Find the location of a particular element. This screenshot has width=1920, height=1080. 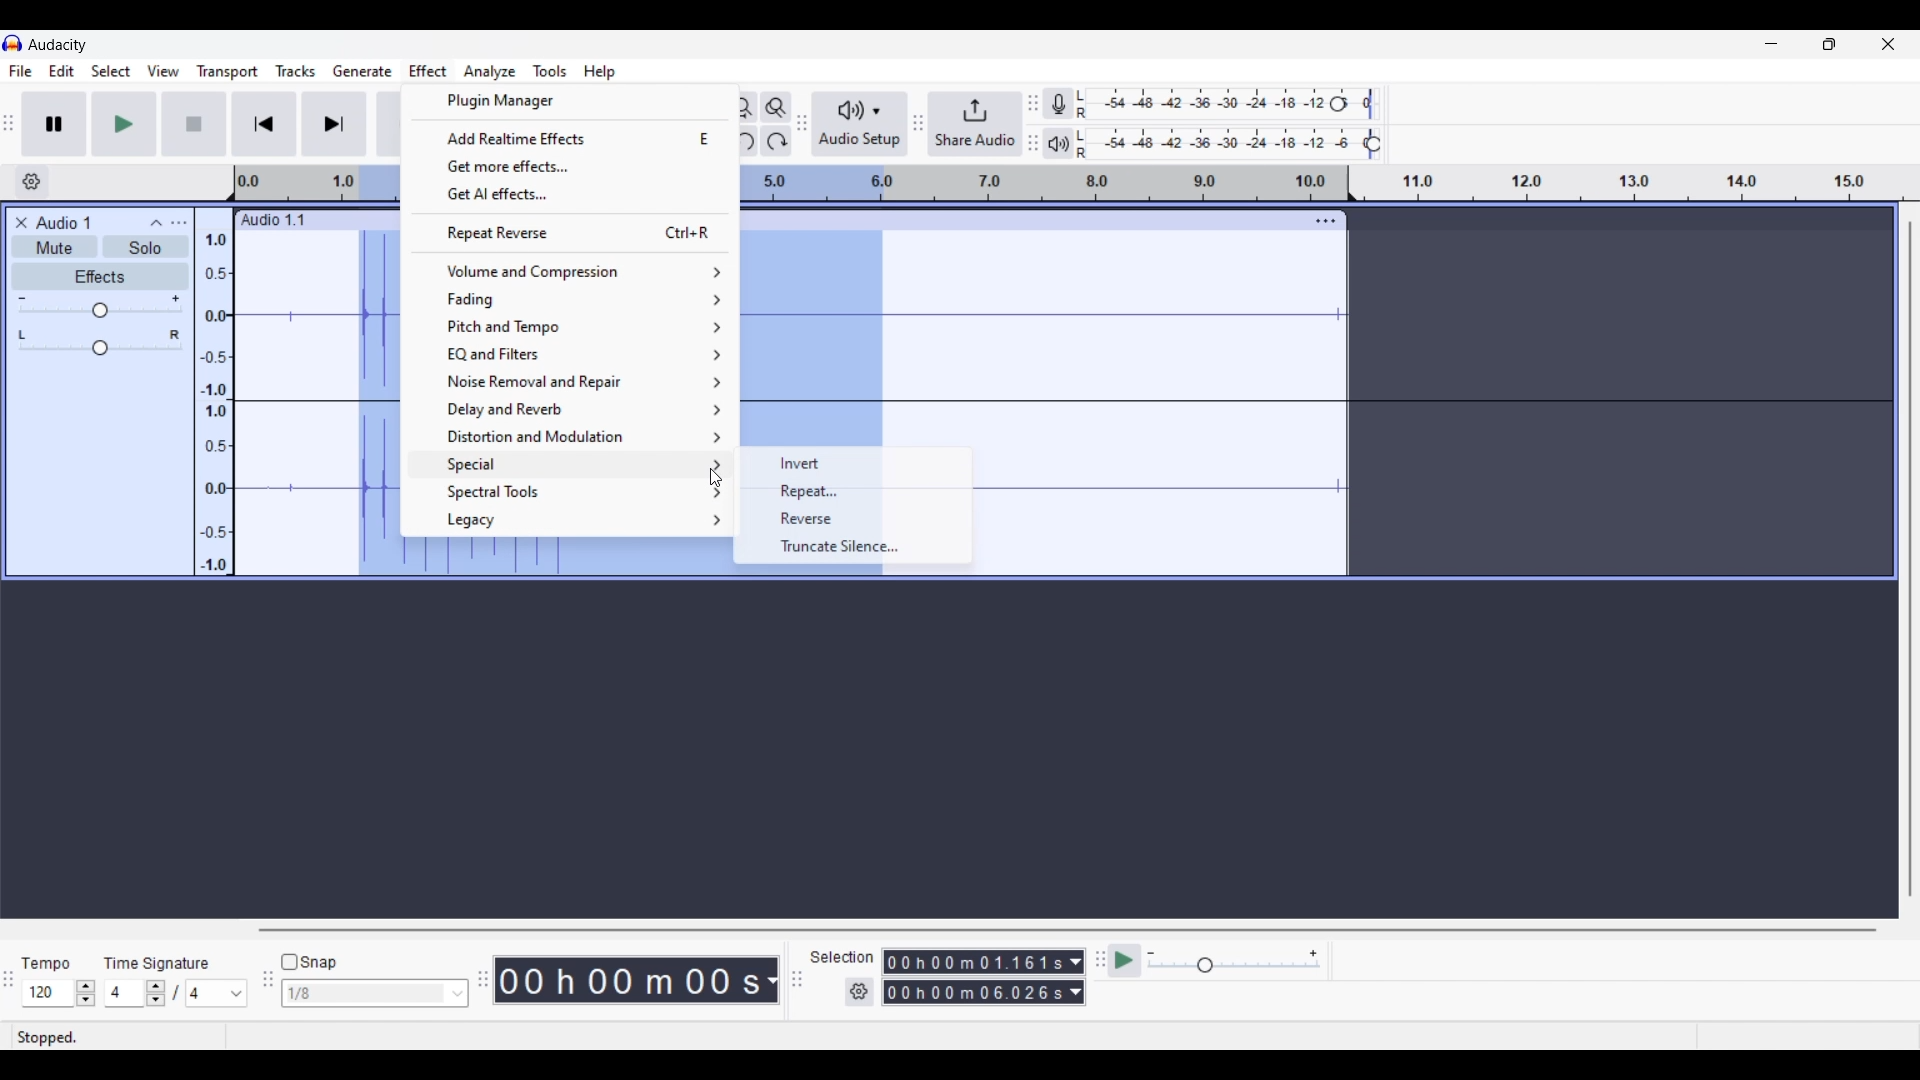

Pause is located at coordinates (55, 124).